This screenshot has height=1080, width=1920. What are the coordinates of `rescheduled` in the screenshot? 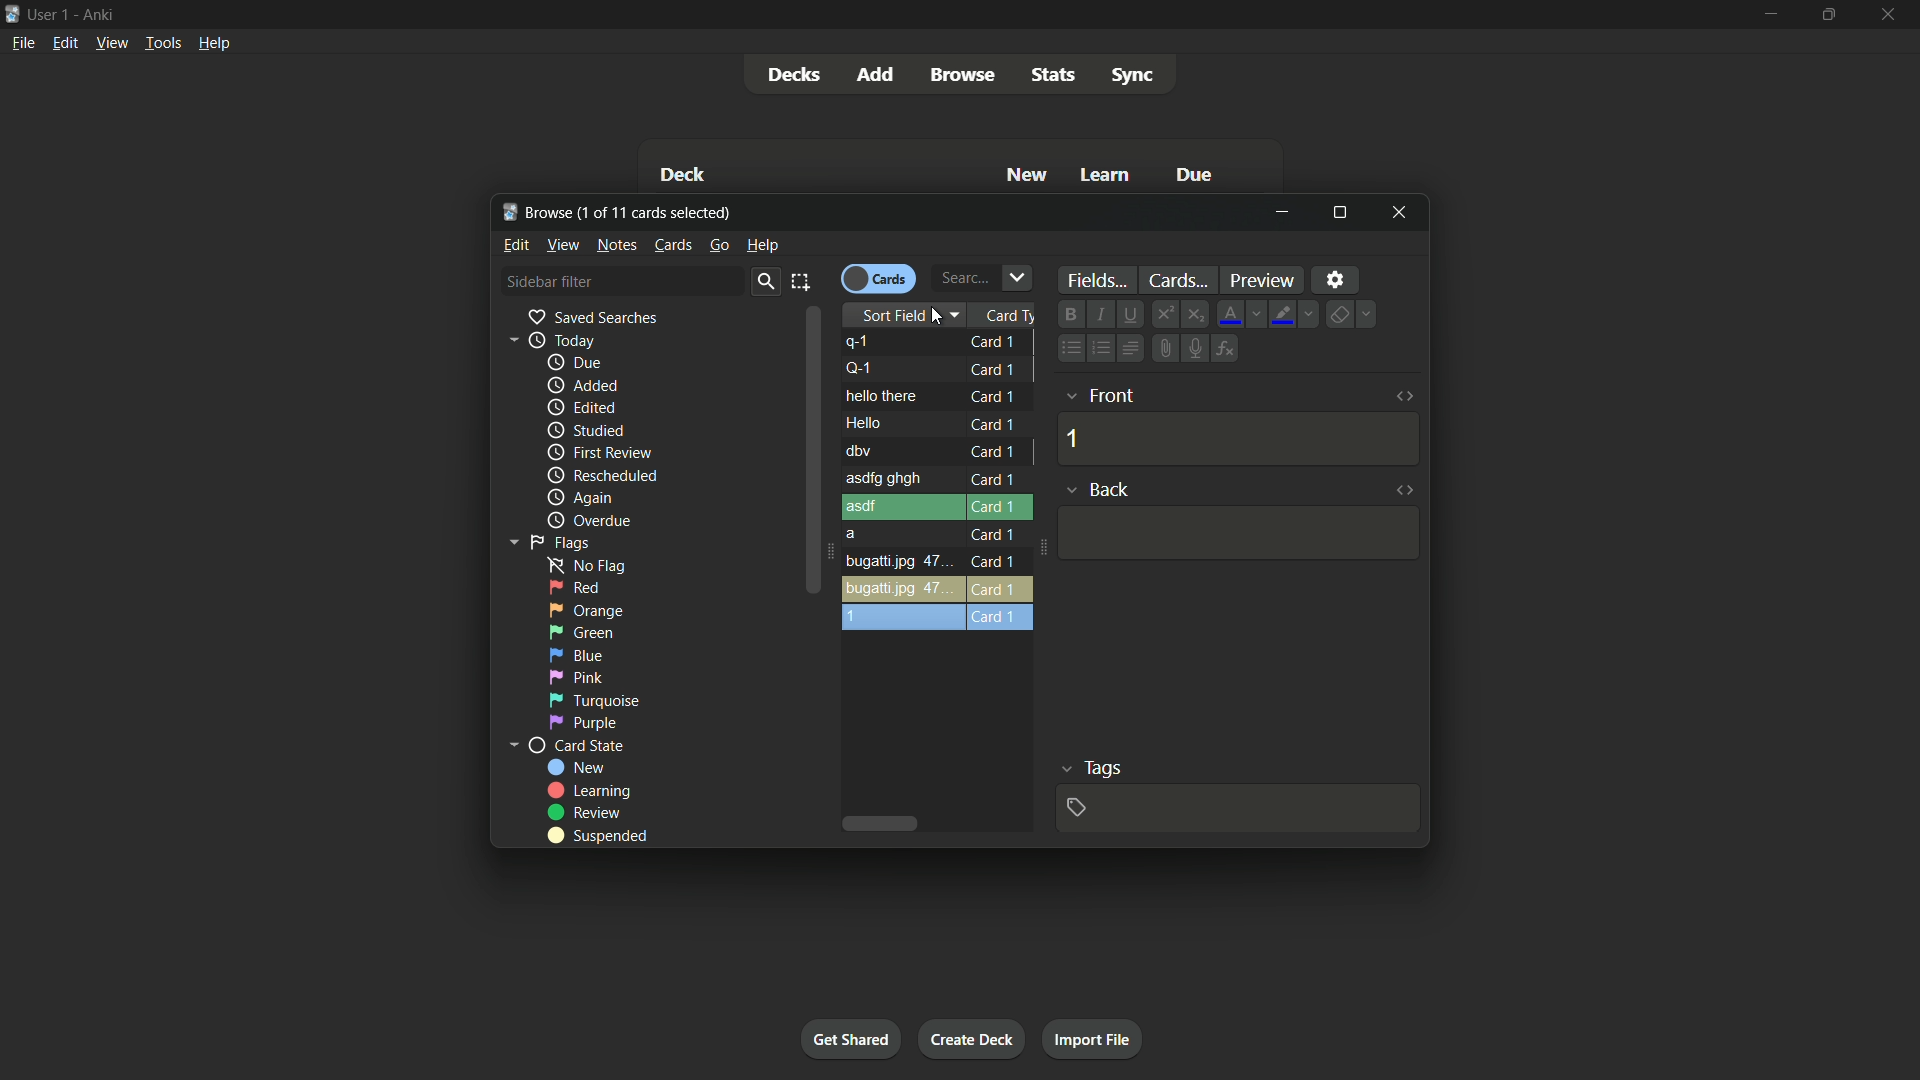 It's located at (602, 476).